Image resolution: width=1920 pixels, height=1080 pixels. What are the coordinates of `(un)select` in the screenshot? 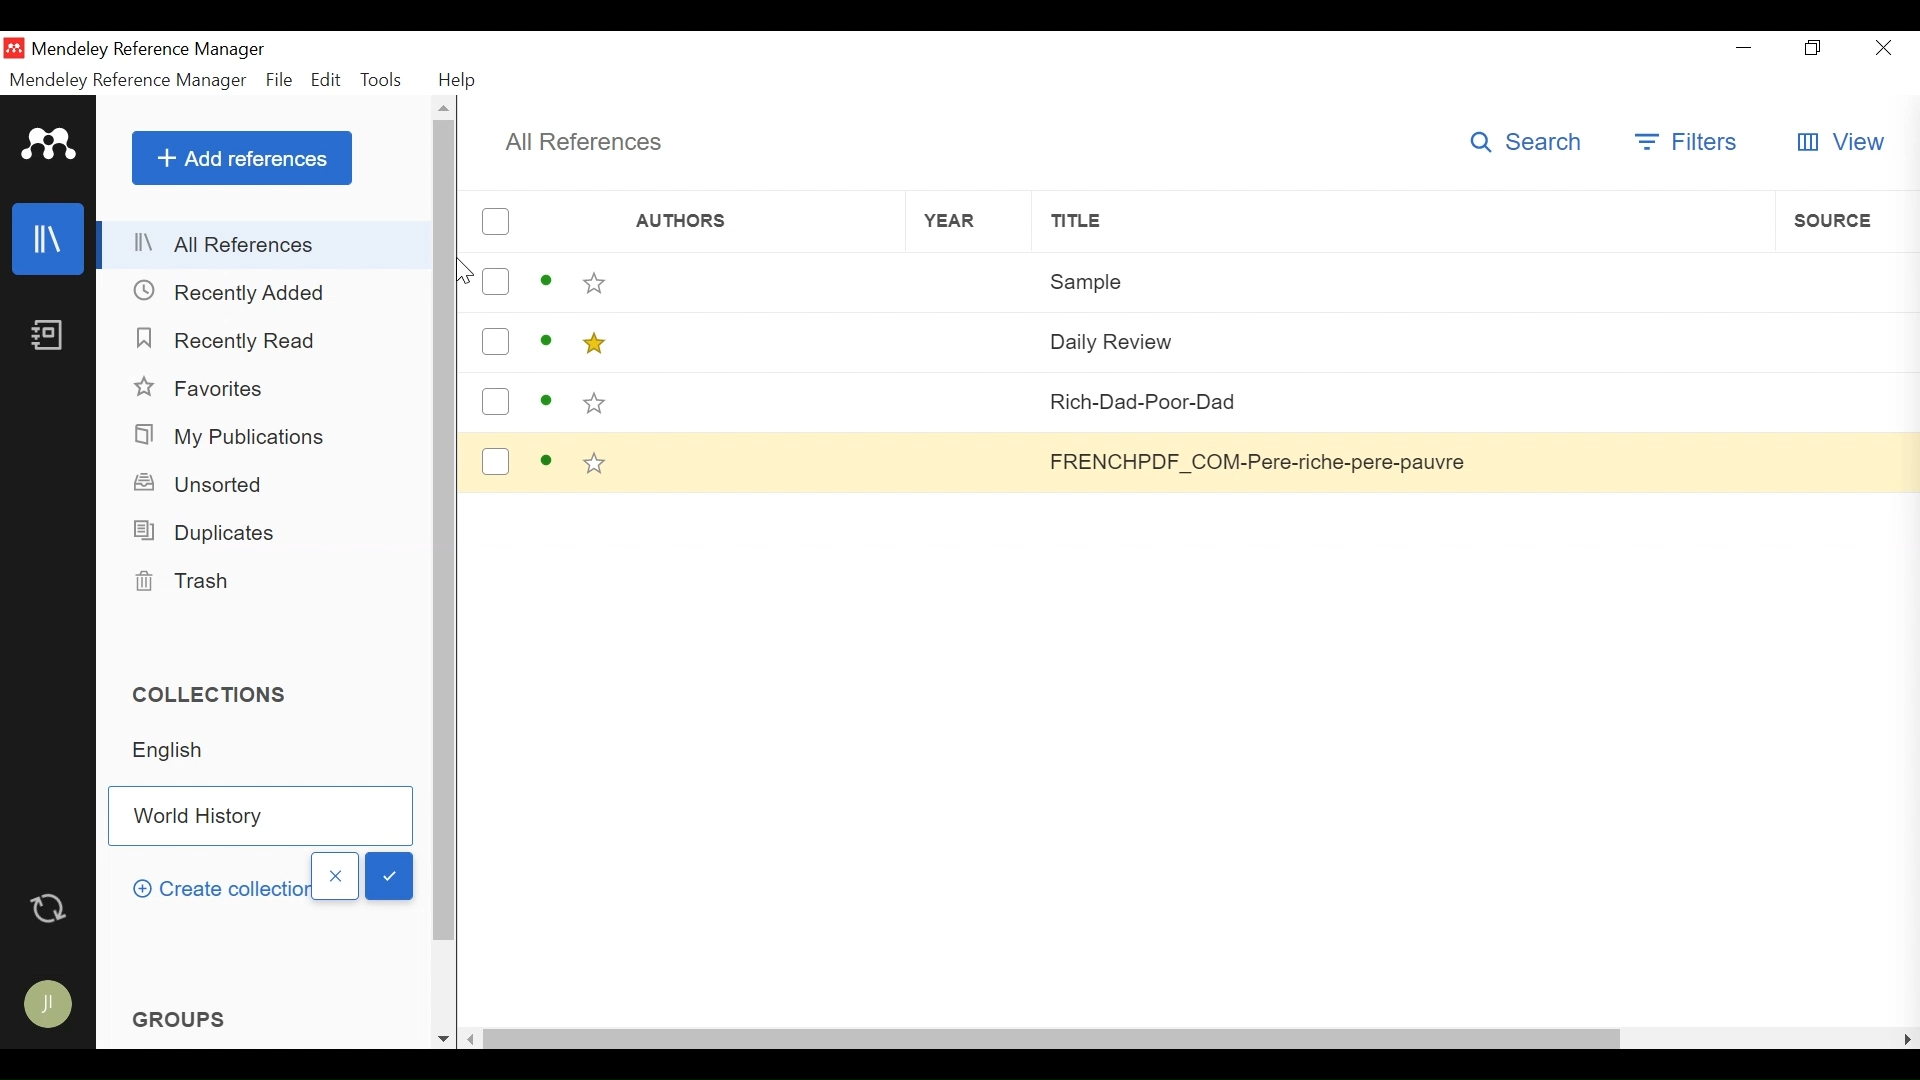 It's located at (495, 222).